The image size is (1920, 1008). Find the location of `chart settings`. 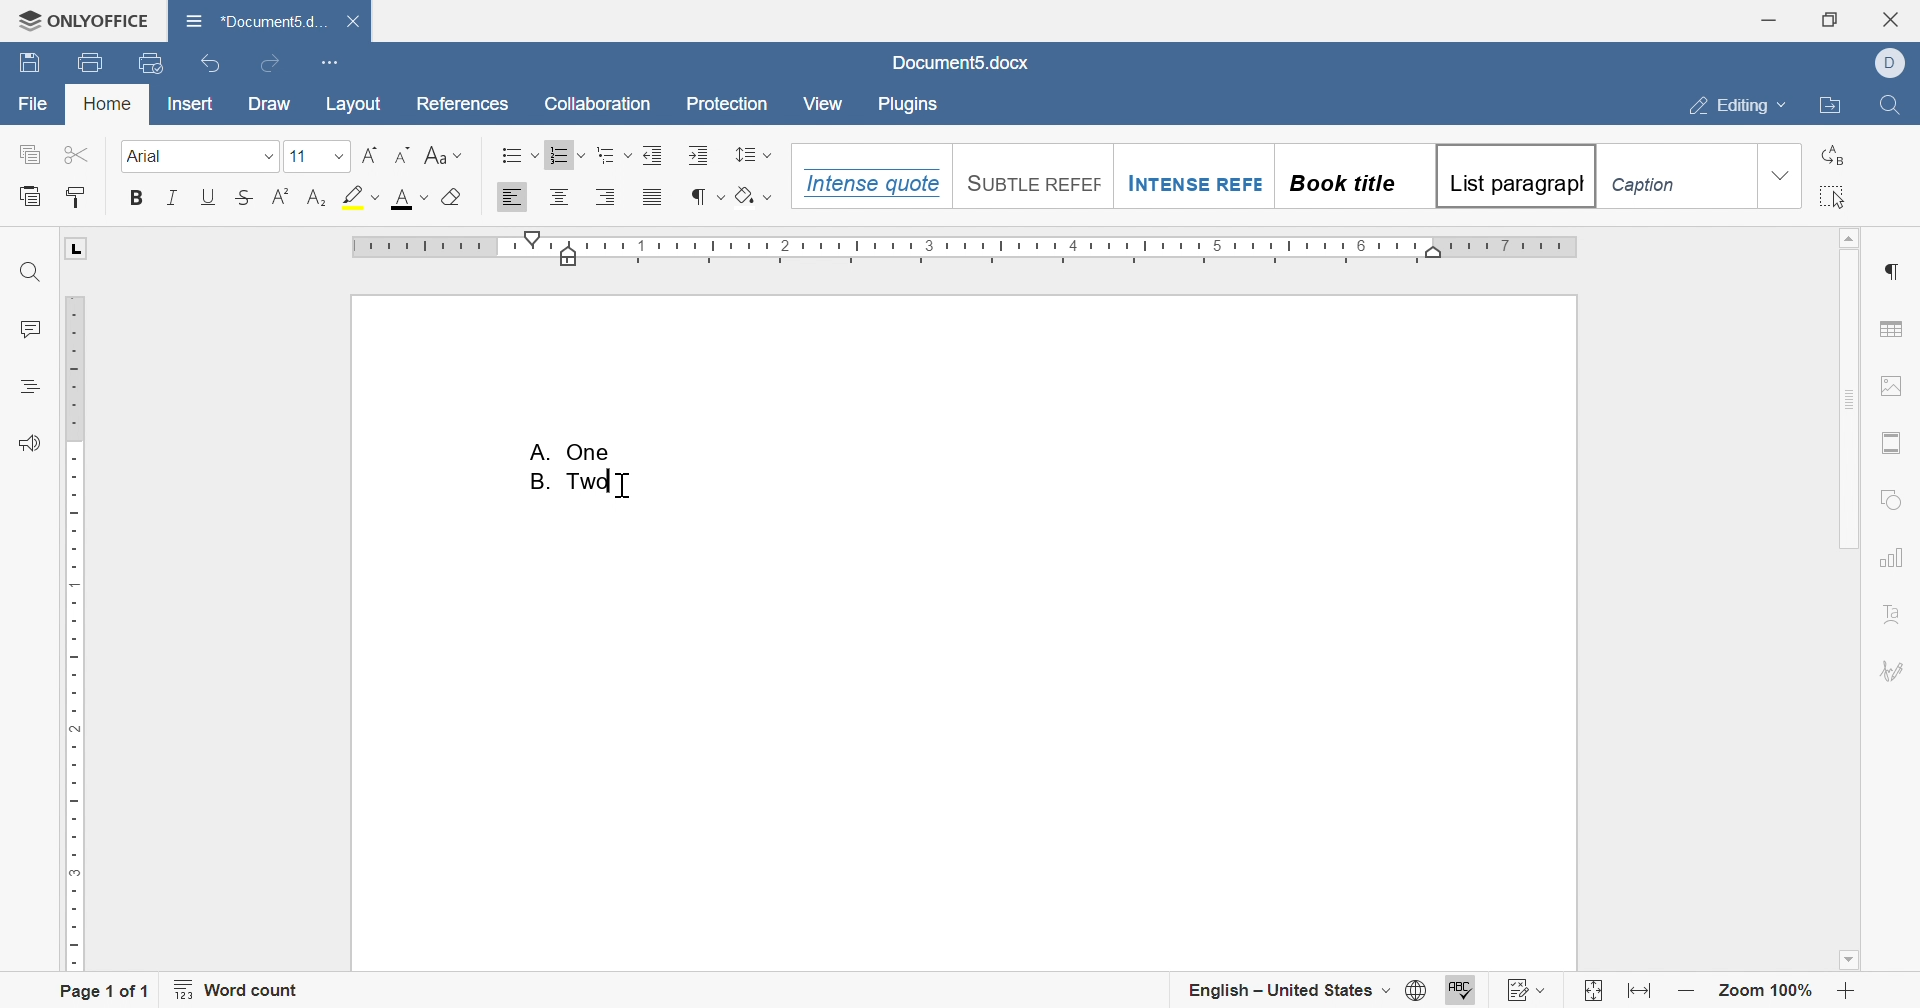

chart settings is located at coordinates (1893, 557).